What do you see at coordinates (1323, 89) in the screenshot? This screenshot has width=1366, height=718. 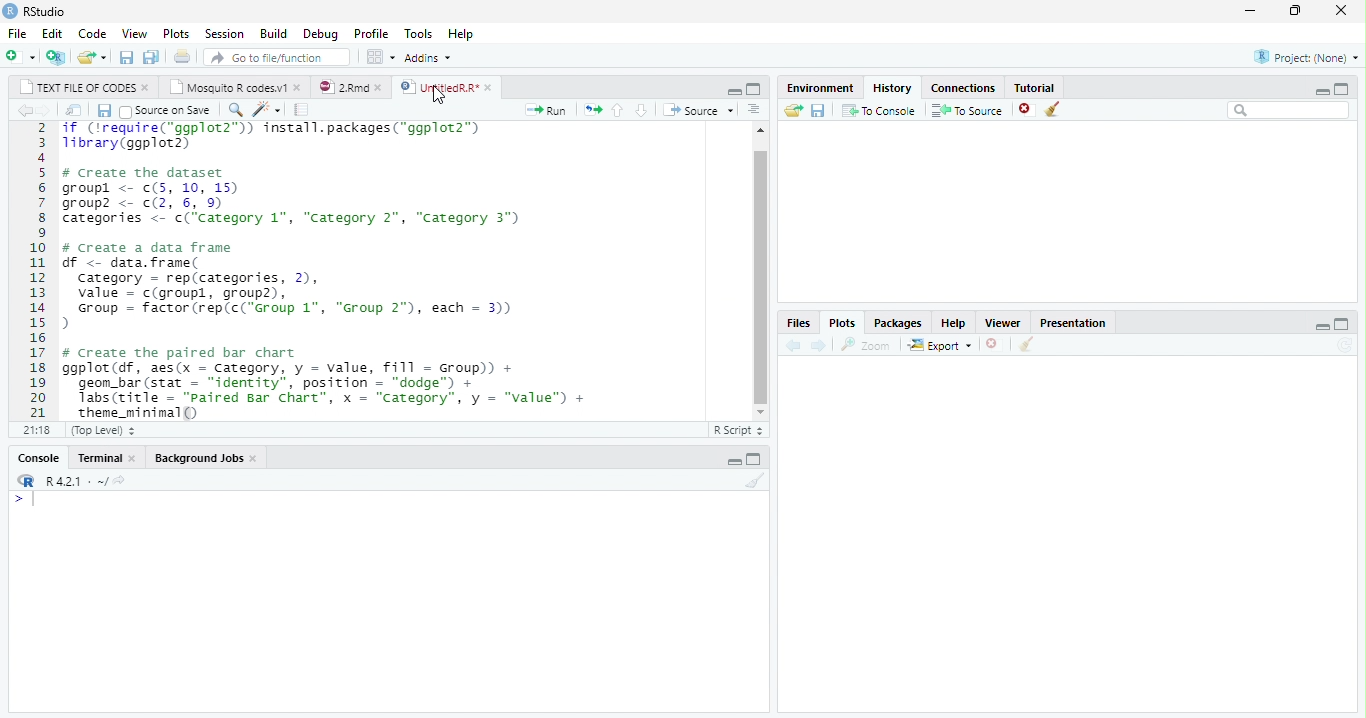 I see `minimize` at bounding box center [1323, 89].